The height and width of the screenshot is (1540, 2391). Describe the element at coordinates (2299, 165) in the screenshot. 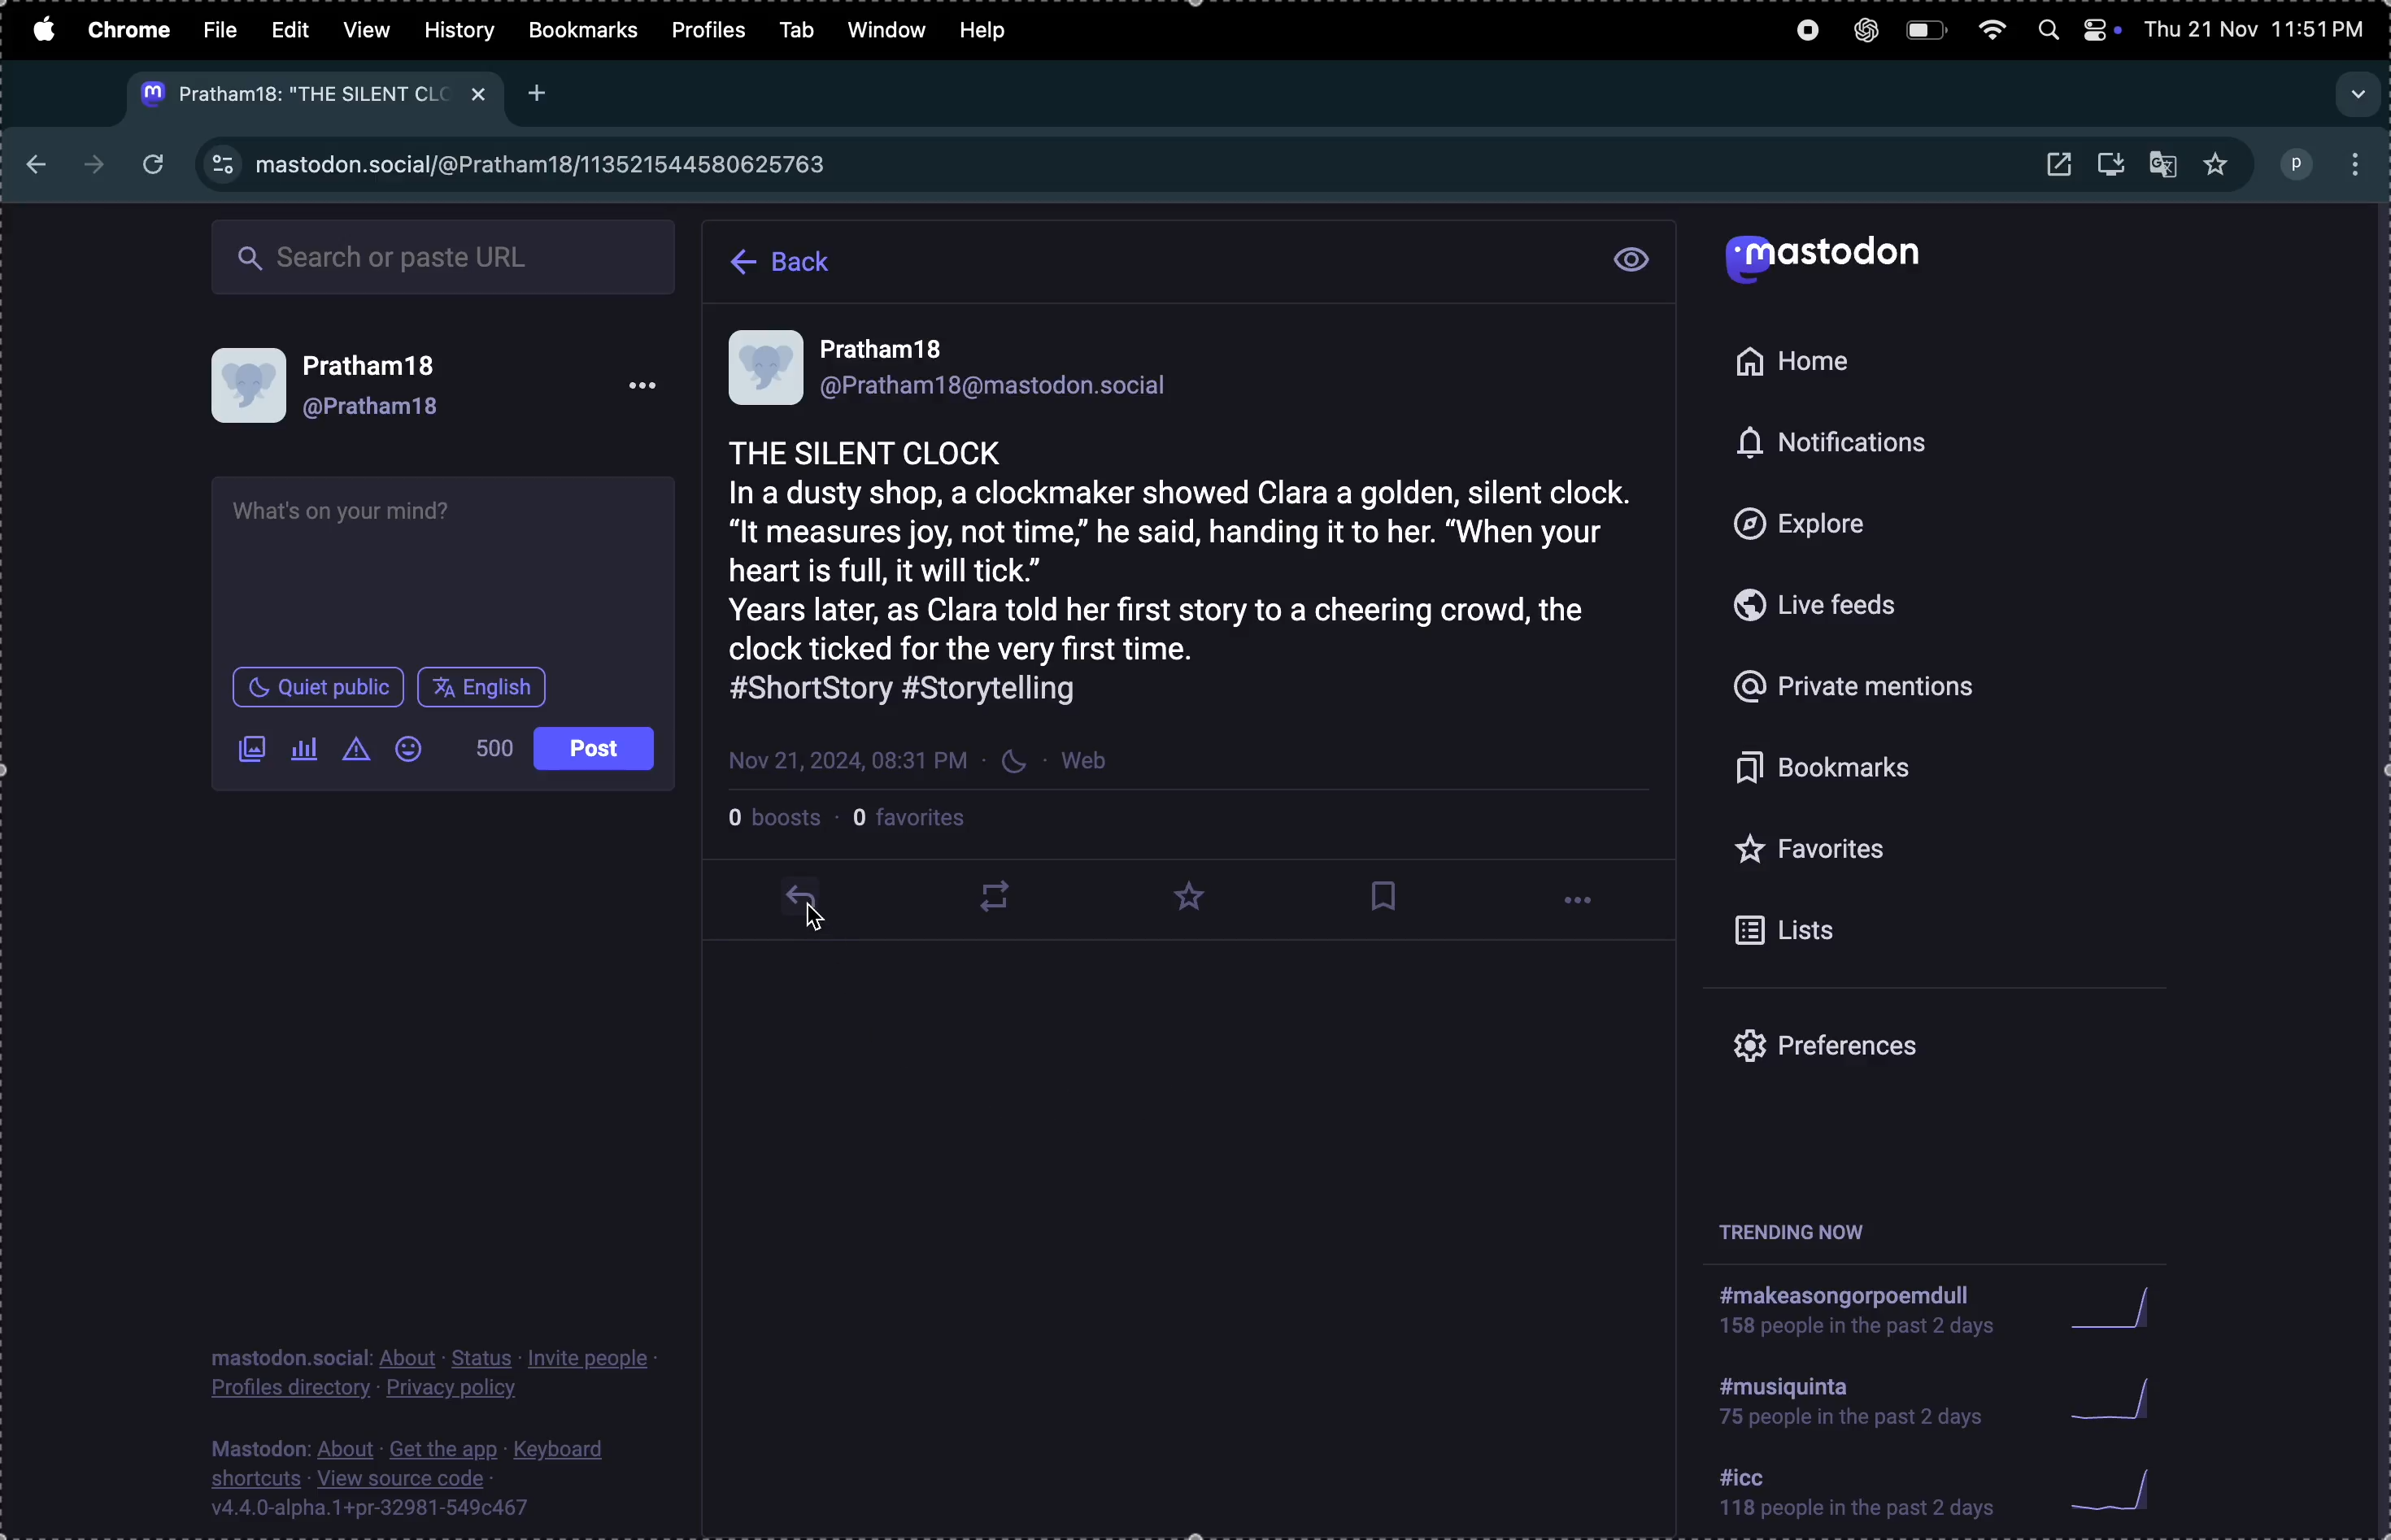

I see `profile` at that location.